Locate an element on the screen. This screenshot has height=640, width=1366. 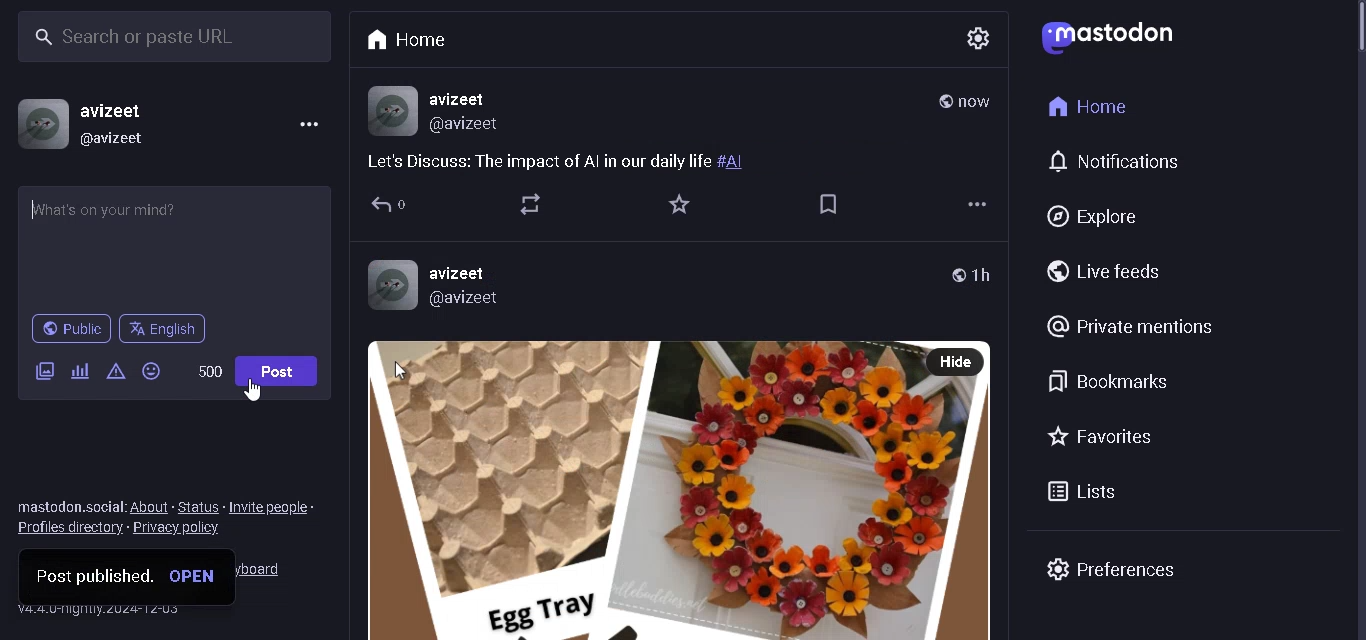
home is located at coordinates (404, 36).